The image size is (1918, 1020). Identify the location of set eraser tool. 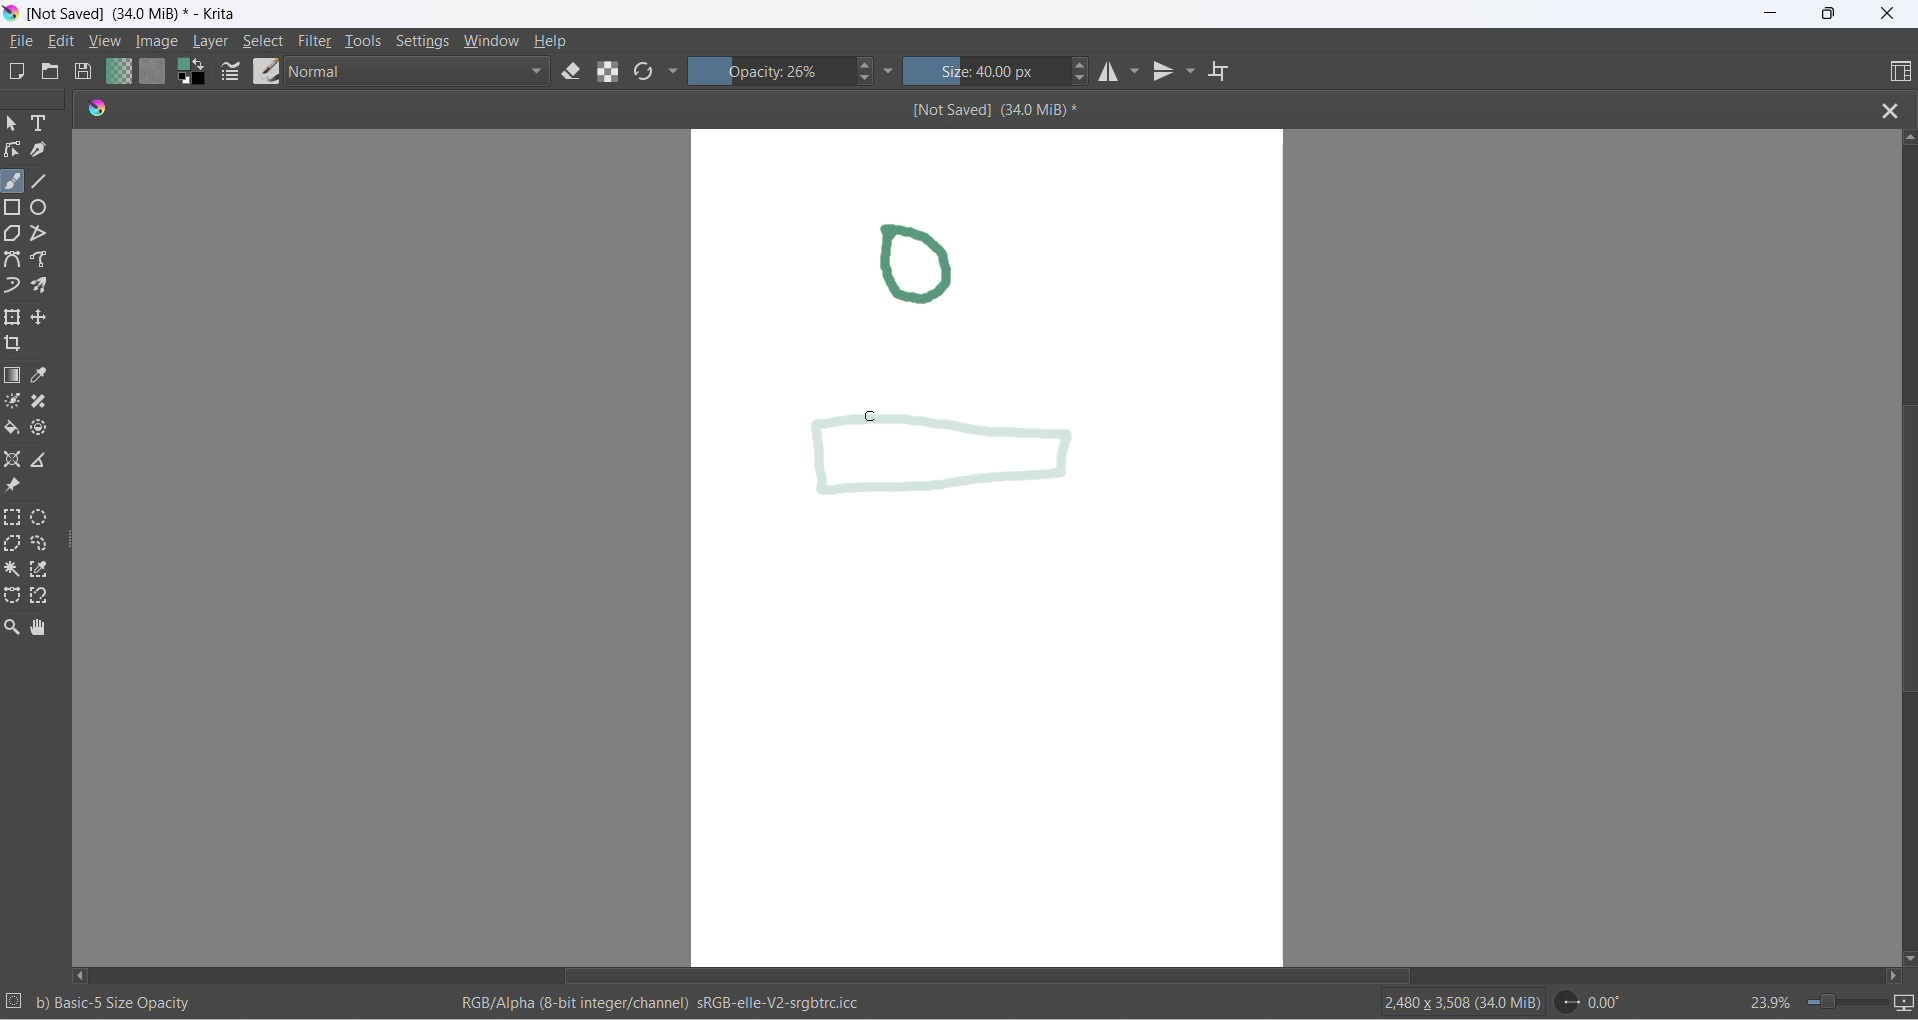
(572, 72).